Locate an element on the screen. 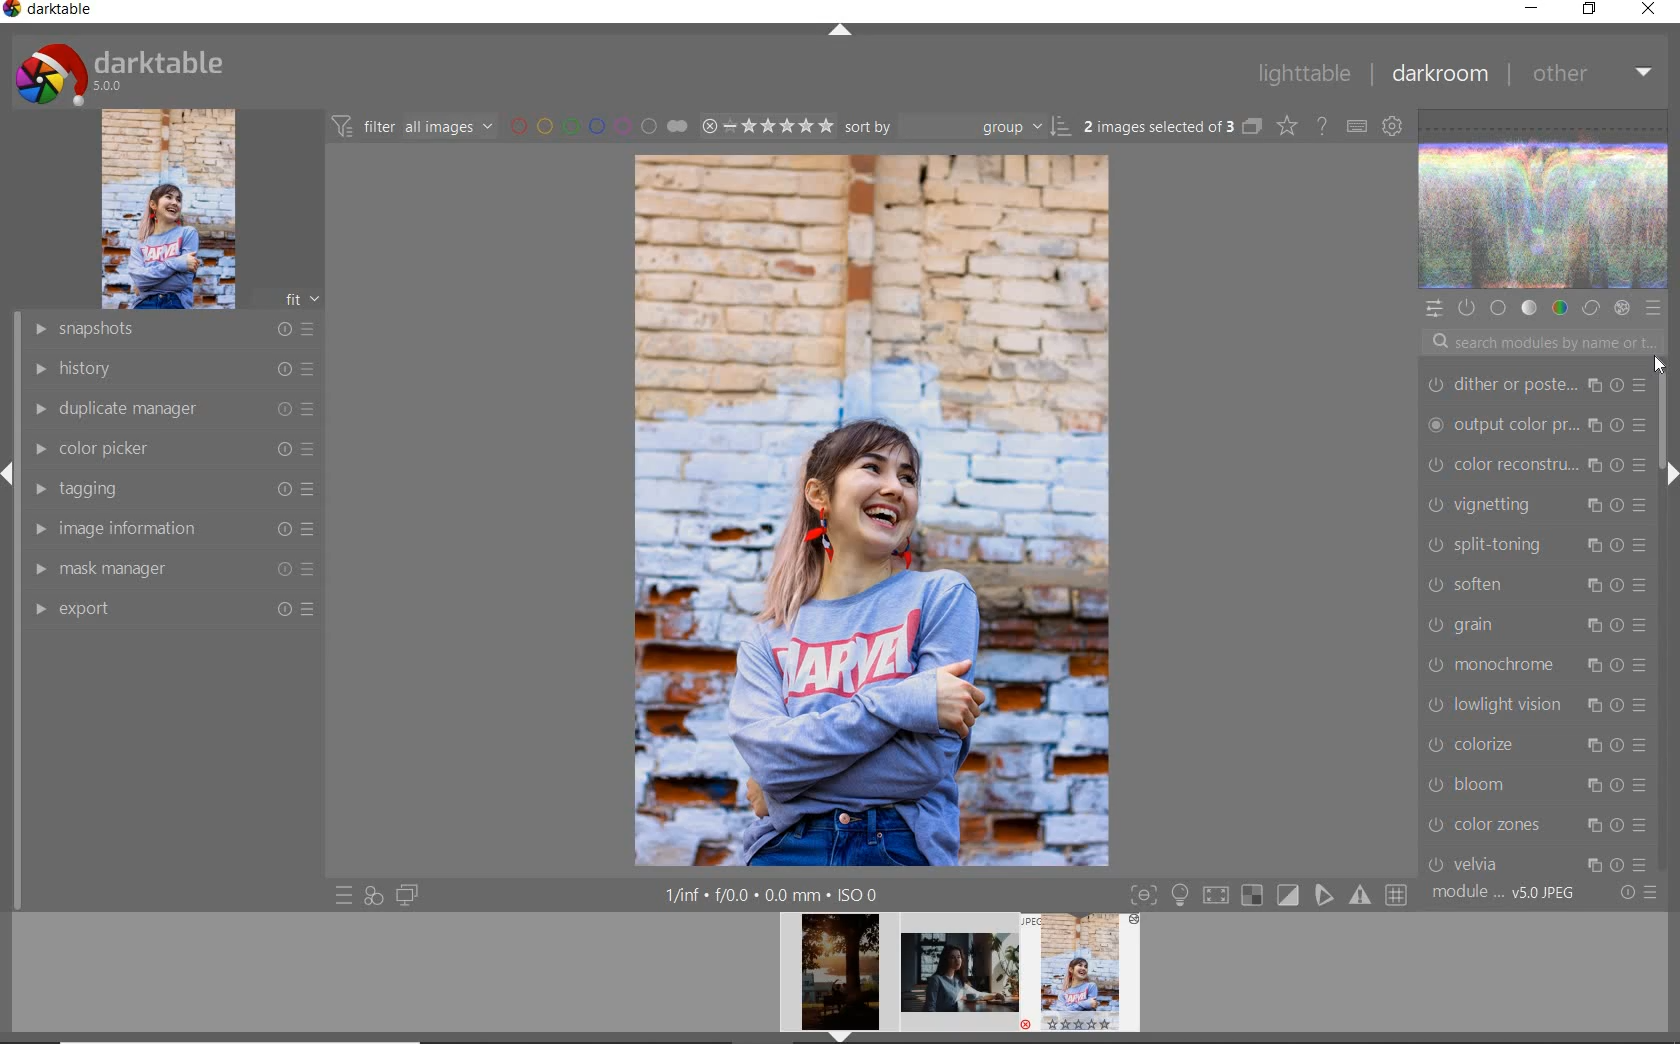 Image resolution: width=1680 pixels, height=1044 pixels. DEFINE KEYBOARD SHORTCUTS is located at coordinates (1356, 126).